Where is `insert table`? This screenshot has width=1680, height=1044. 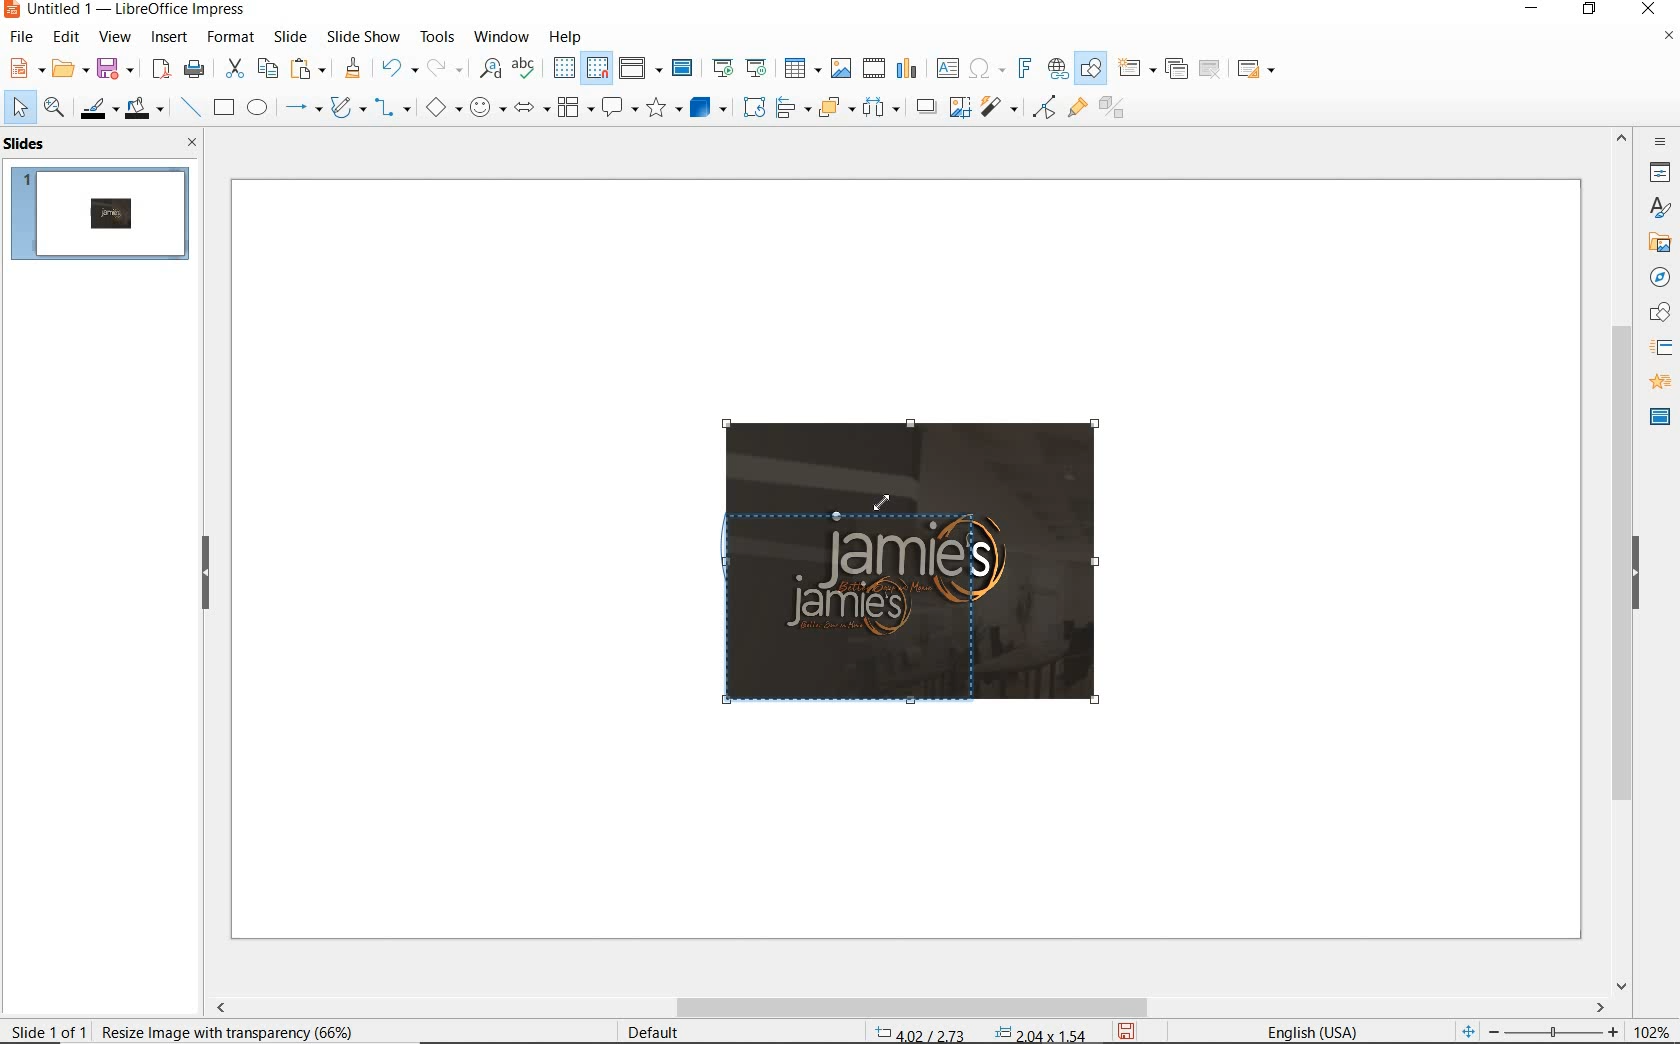
insert table is located at coordinates (800, 69).